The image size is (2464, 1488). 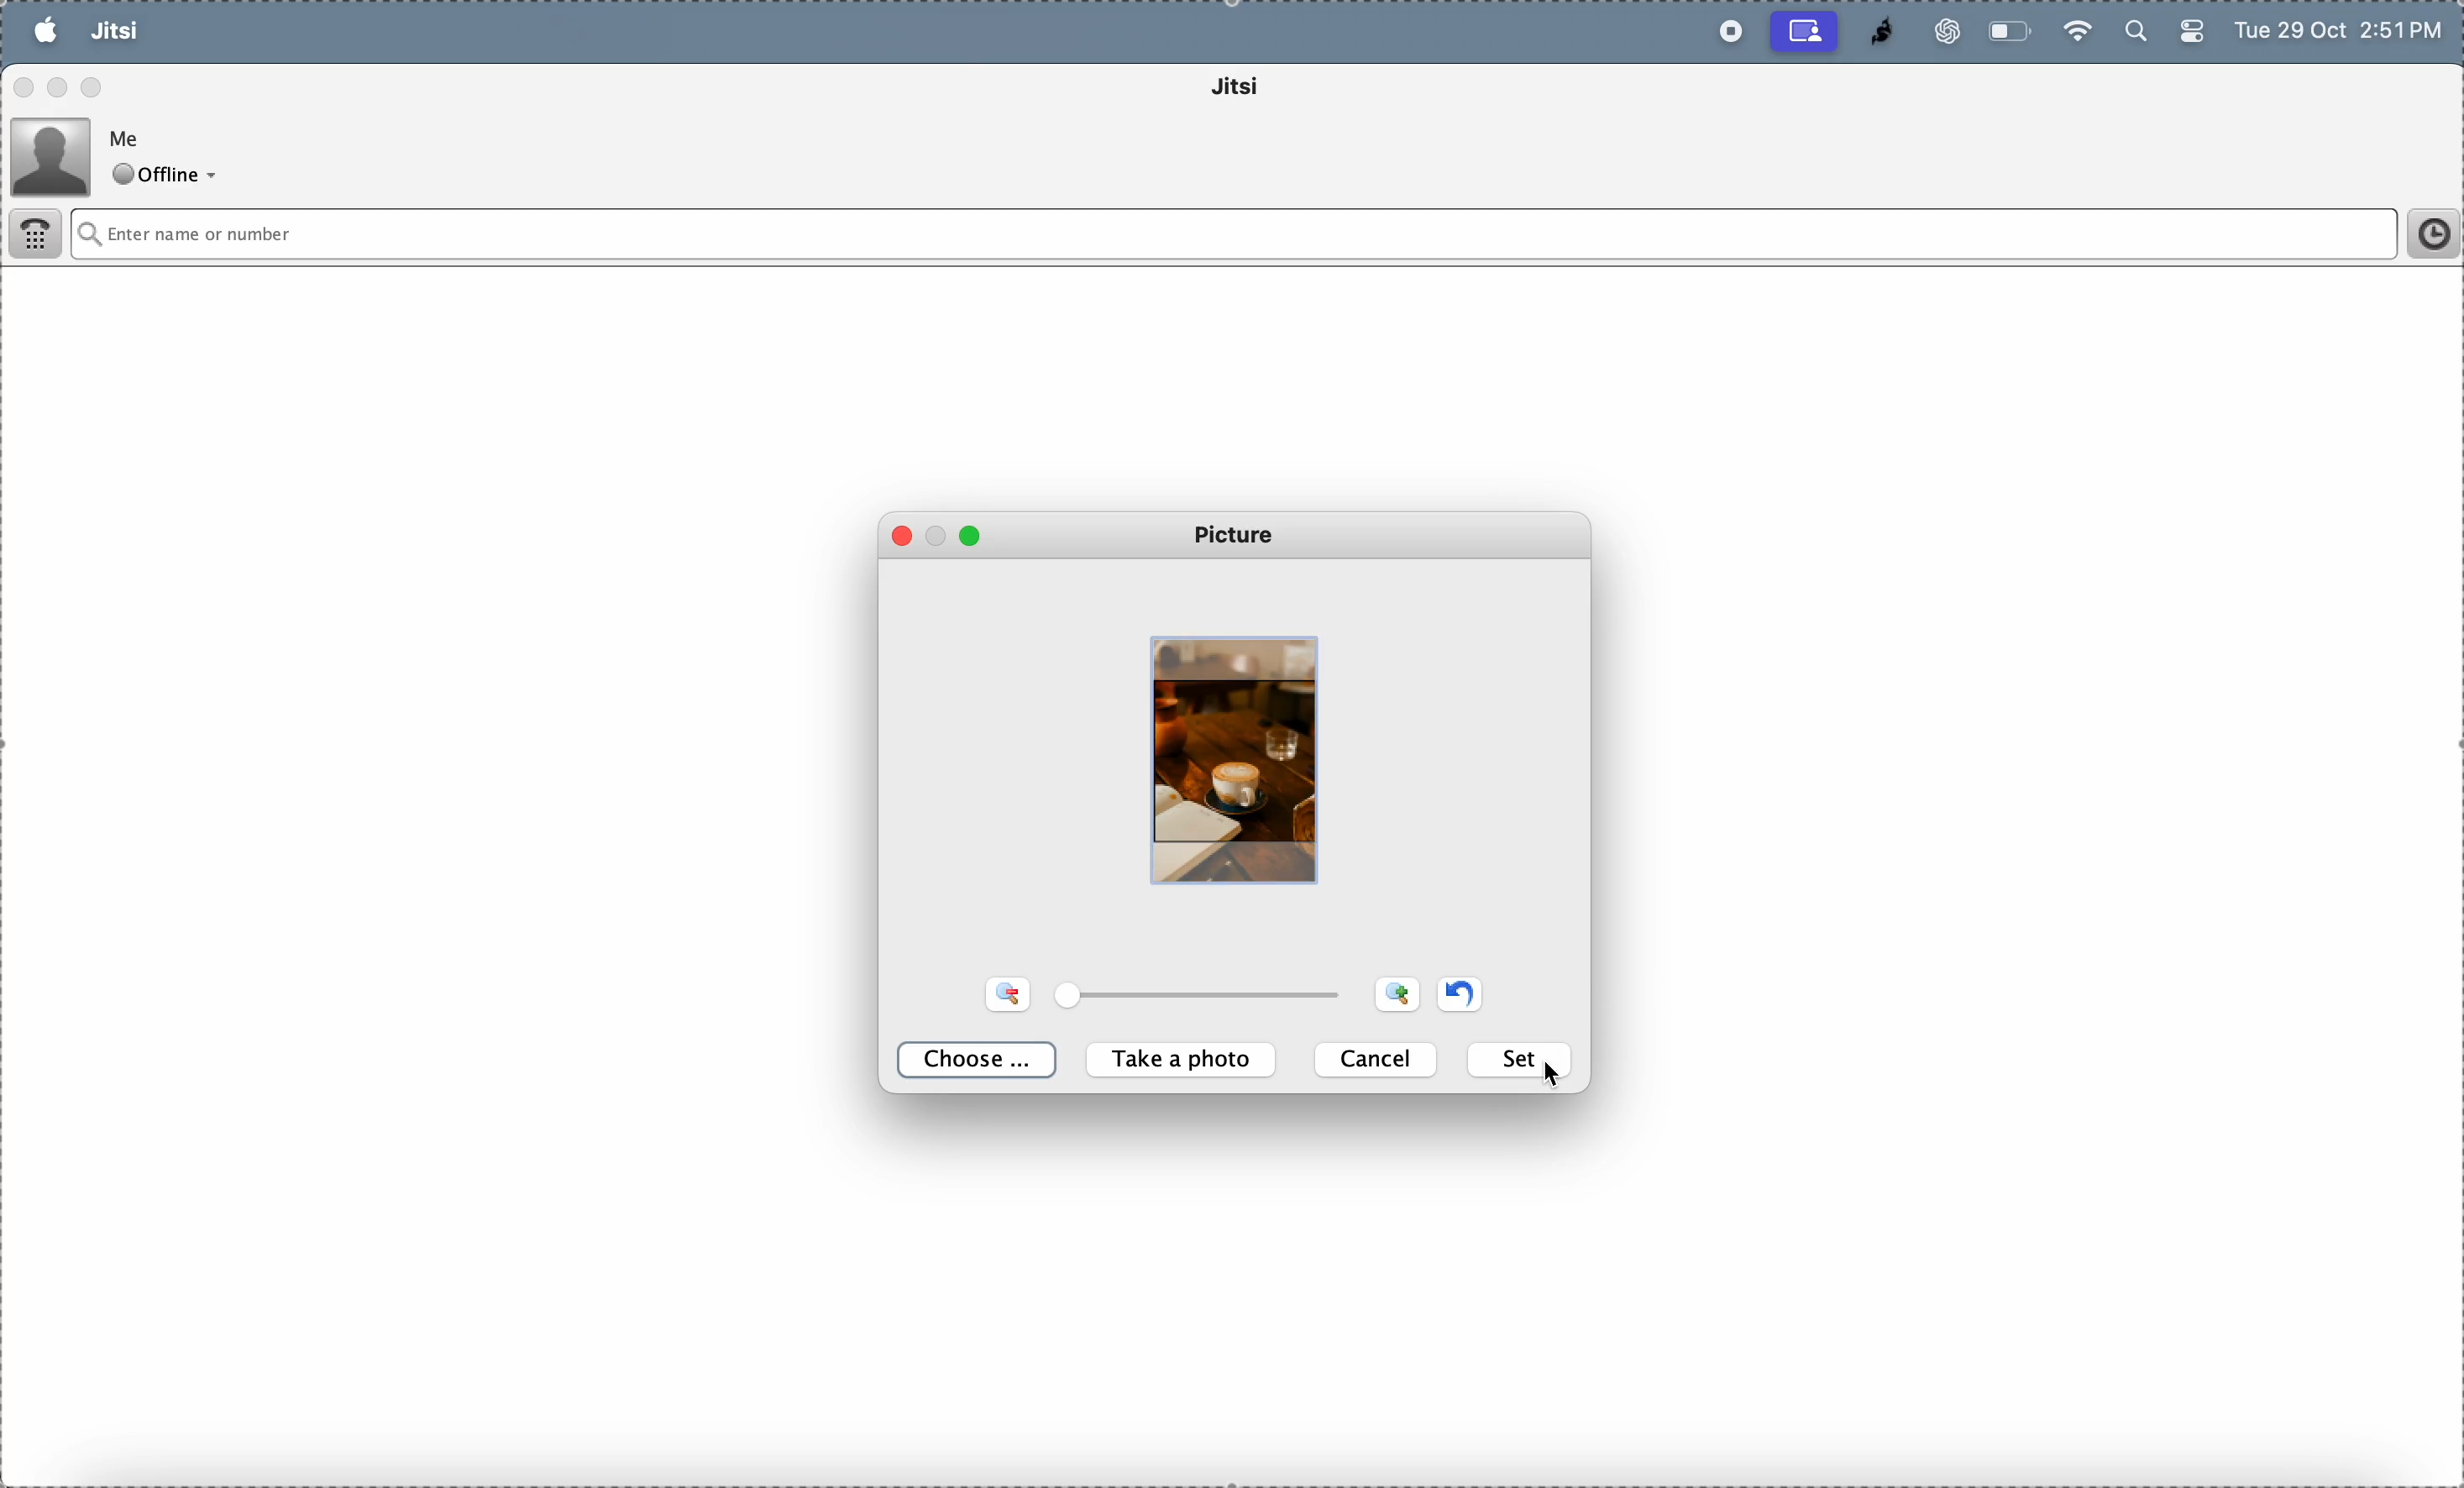 What do you see at coordinates (45, 30) in the screenshot?
I see `apple menu` at bounding box center [45, 30].